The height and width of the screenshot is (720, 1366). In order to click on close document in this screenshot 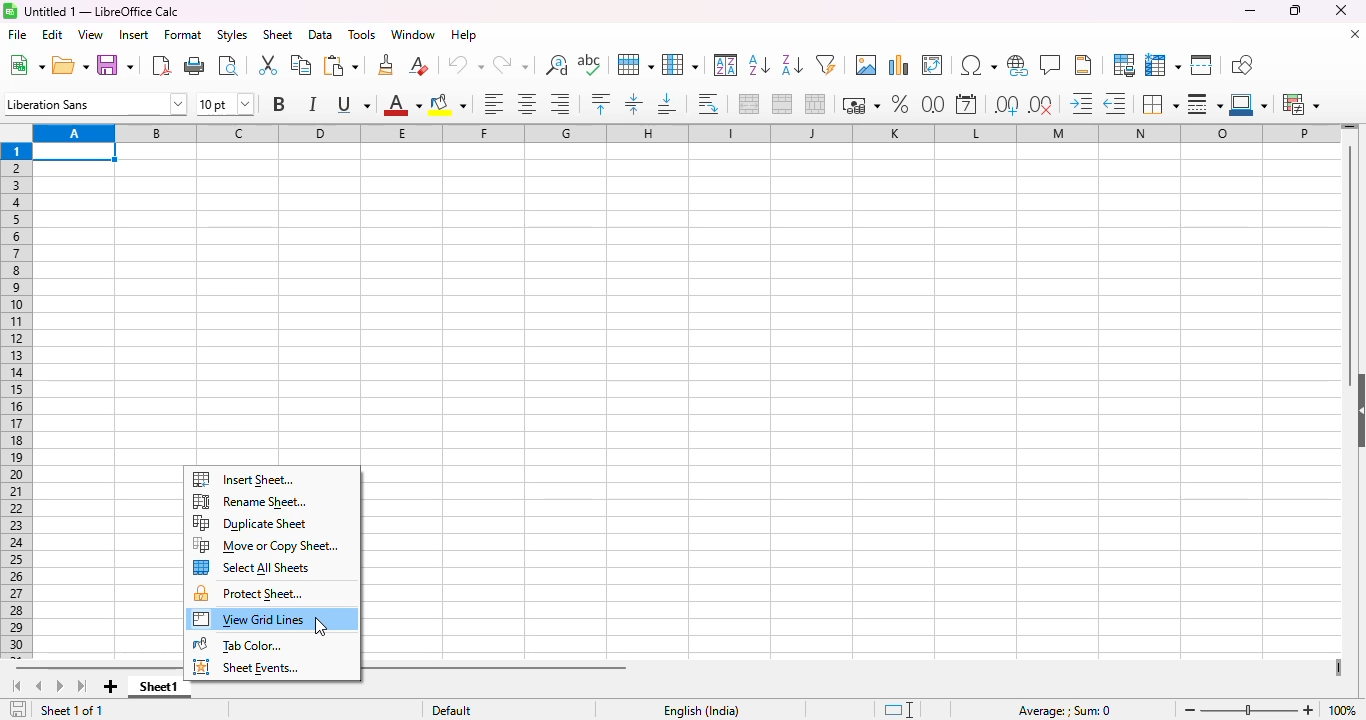, I will do `click(1355, 34)`.